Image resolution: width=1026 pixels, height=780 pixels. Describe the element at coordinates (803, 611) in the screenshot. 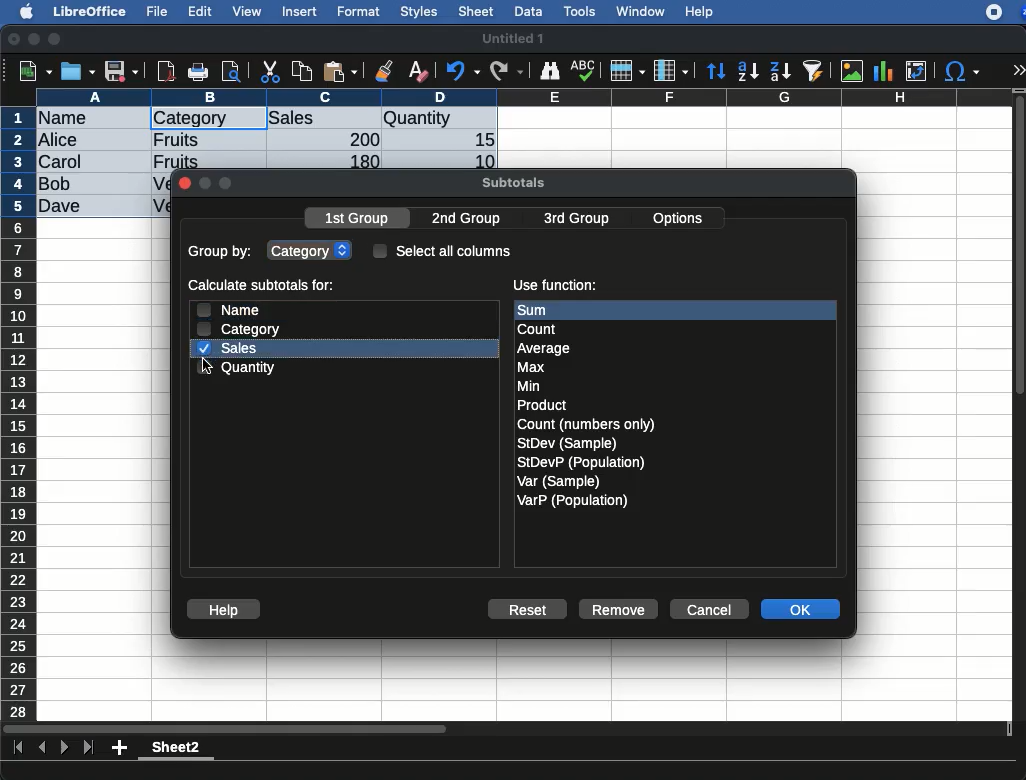

I see `ok` at that location.